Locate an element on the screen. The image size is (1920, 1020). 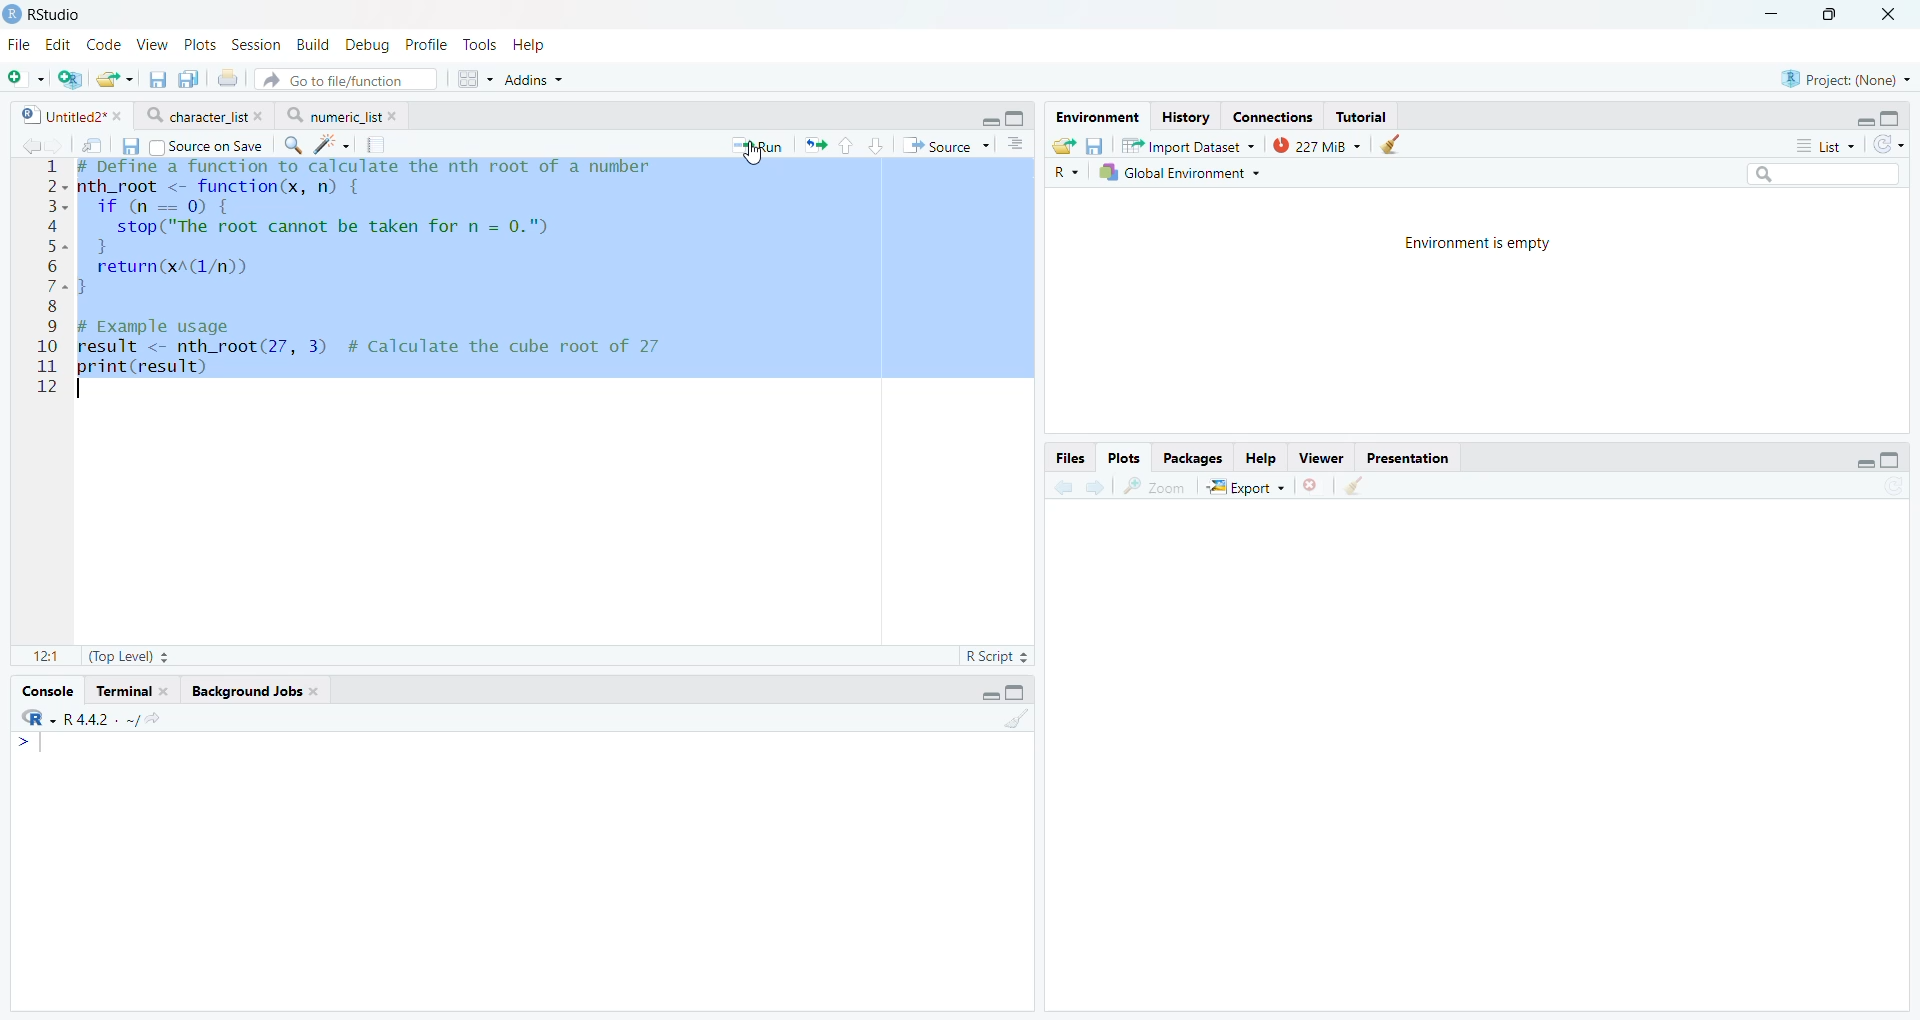
Go to previous section is located at coordinates (847, 145).